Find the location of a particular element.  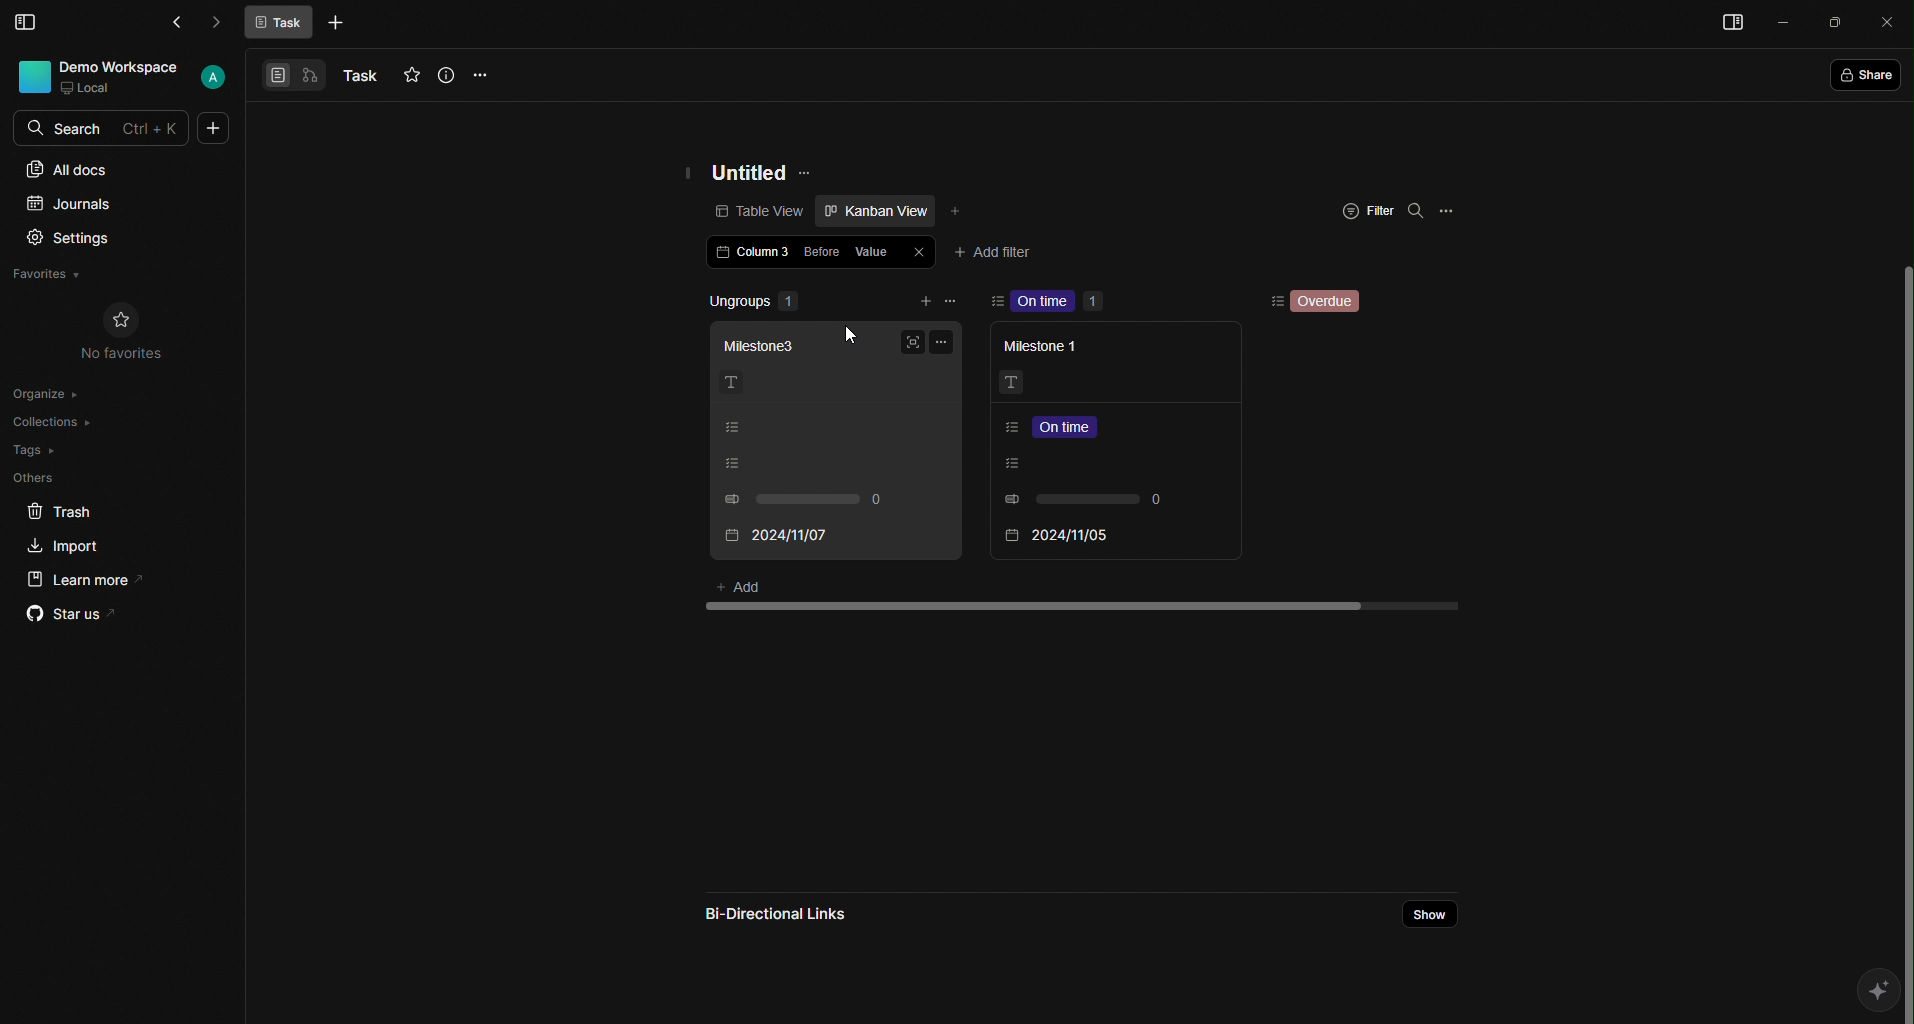

Listing is located at coordinates (744, 427).